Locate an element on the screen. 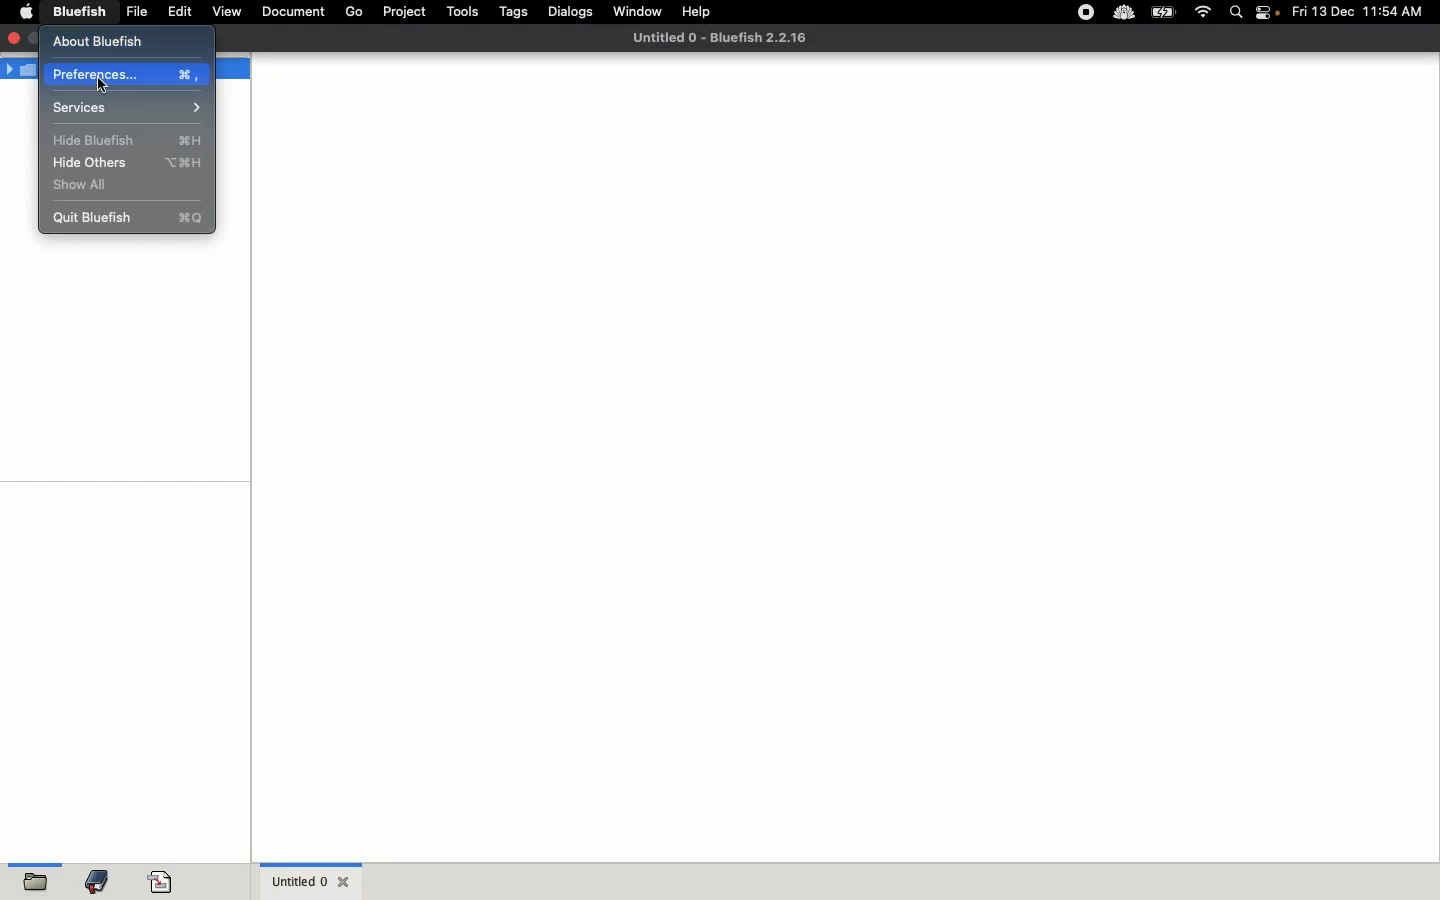  Tags is located at coordinates (515, 11).